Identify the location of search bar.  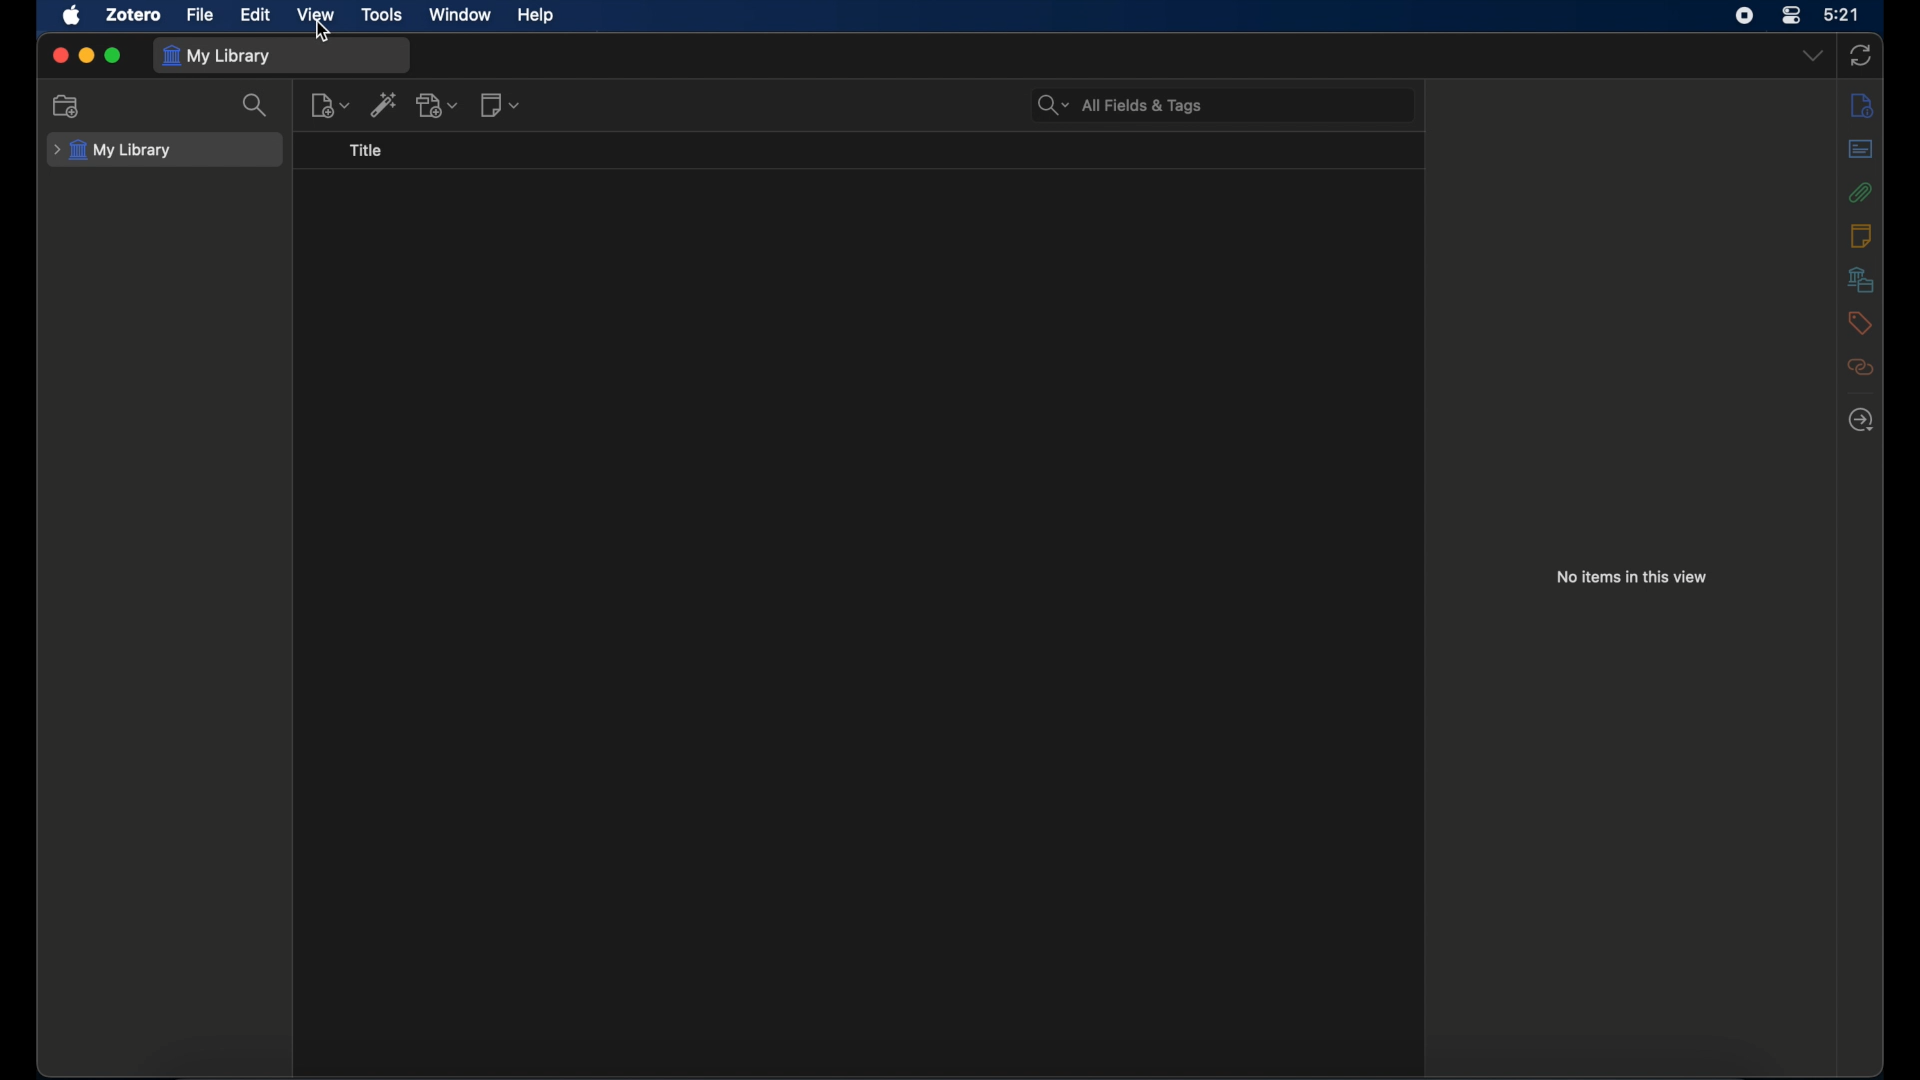
(1120, 106).